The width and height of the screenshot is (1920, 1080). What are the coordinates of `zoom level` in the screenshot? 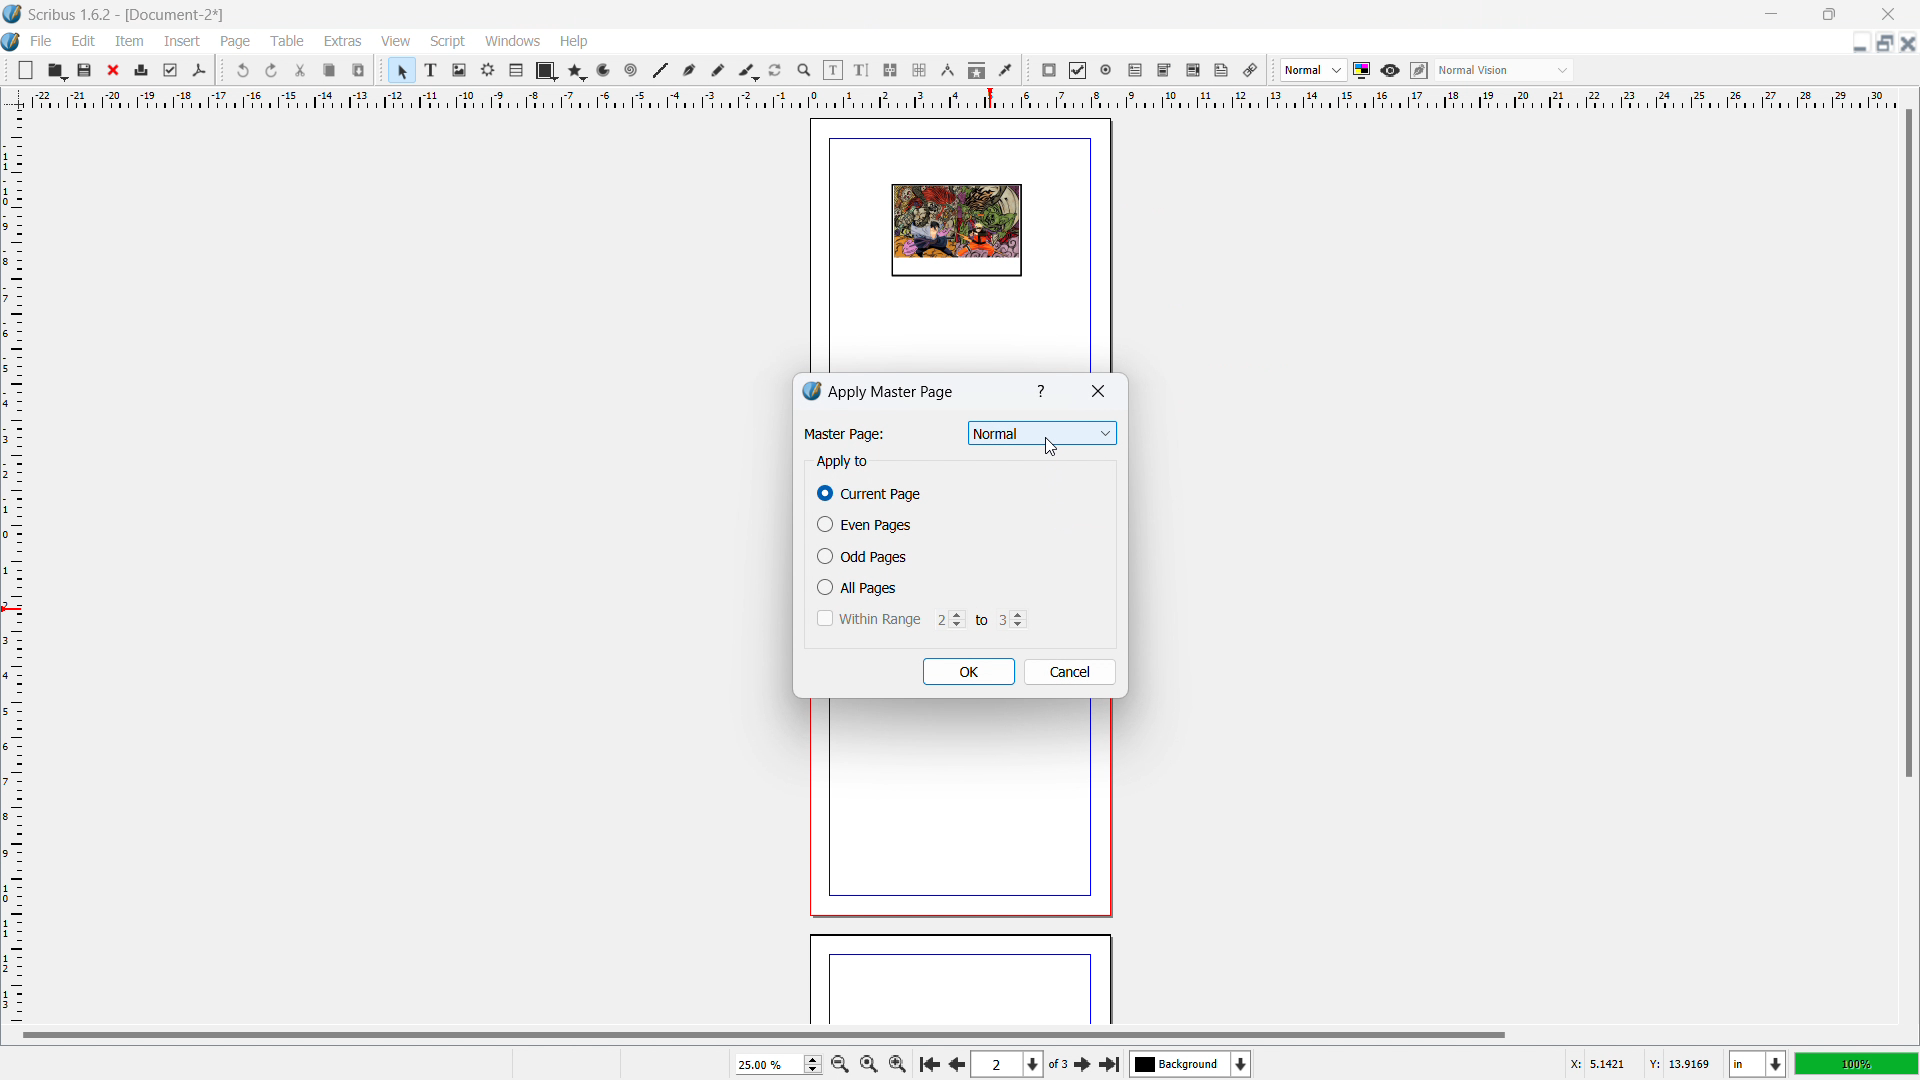 It's located at (778, 1064).